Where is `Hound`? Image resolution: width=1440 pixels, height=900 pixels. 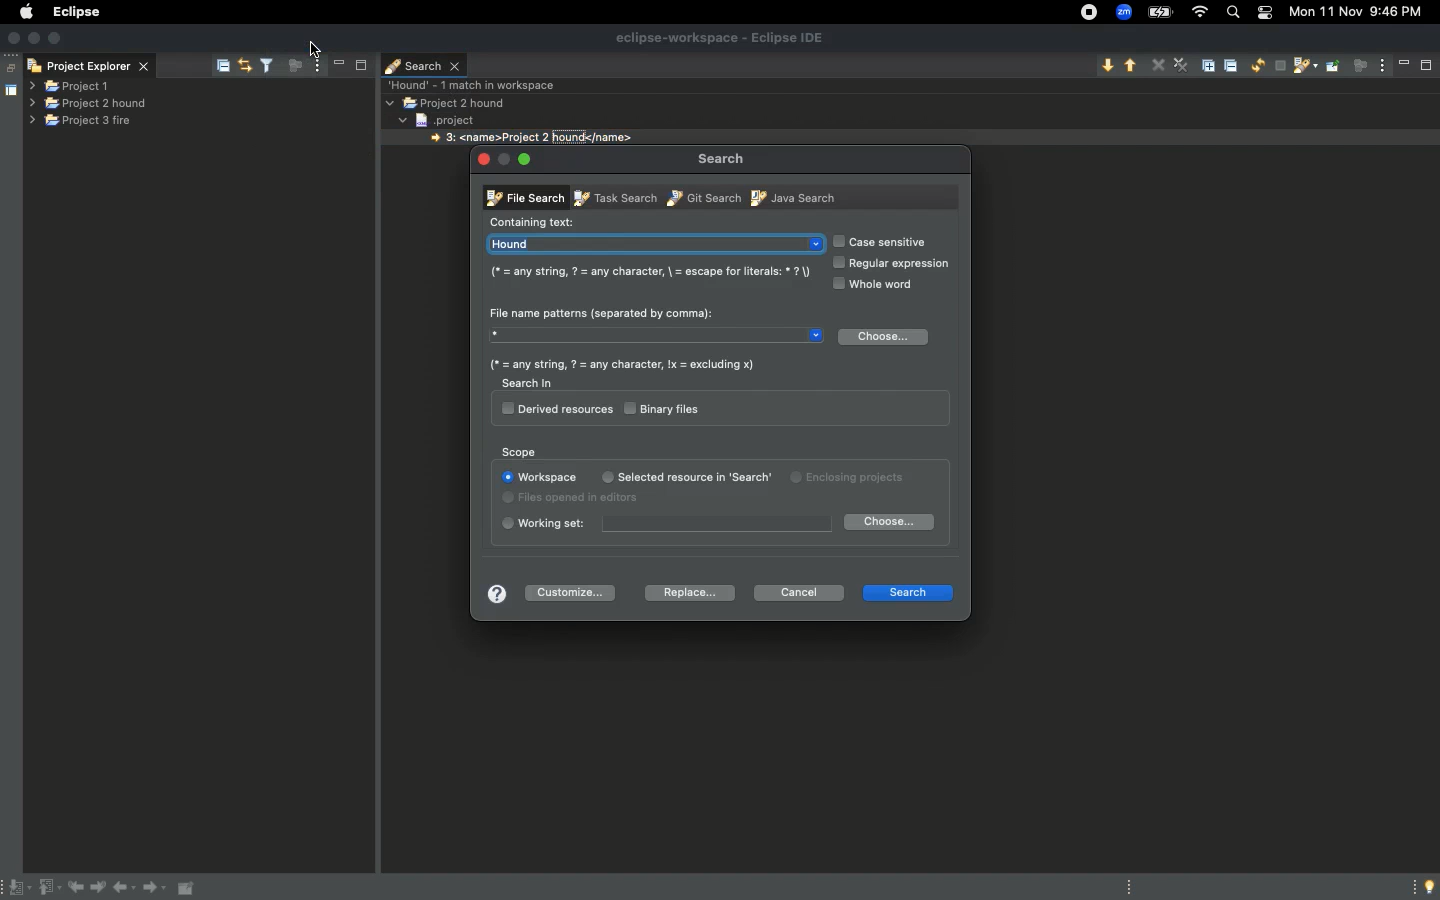
Hound is located at coordinates (654, 244).